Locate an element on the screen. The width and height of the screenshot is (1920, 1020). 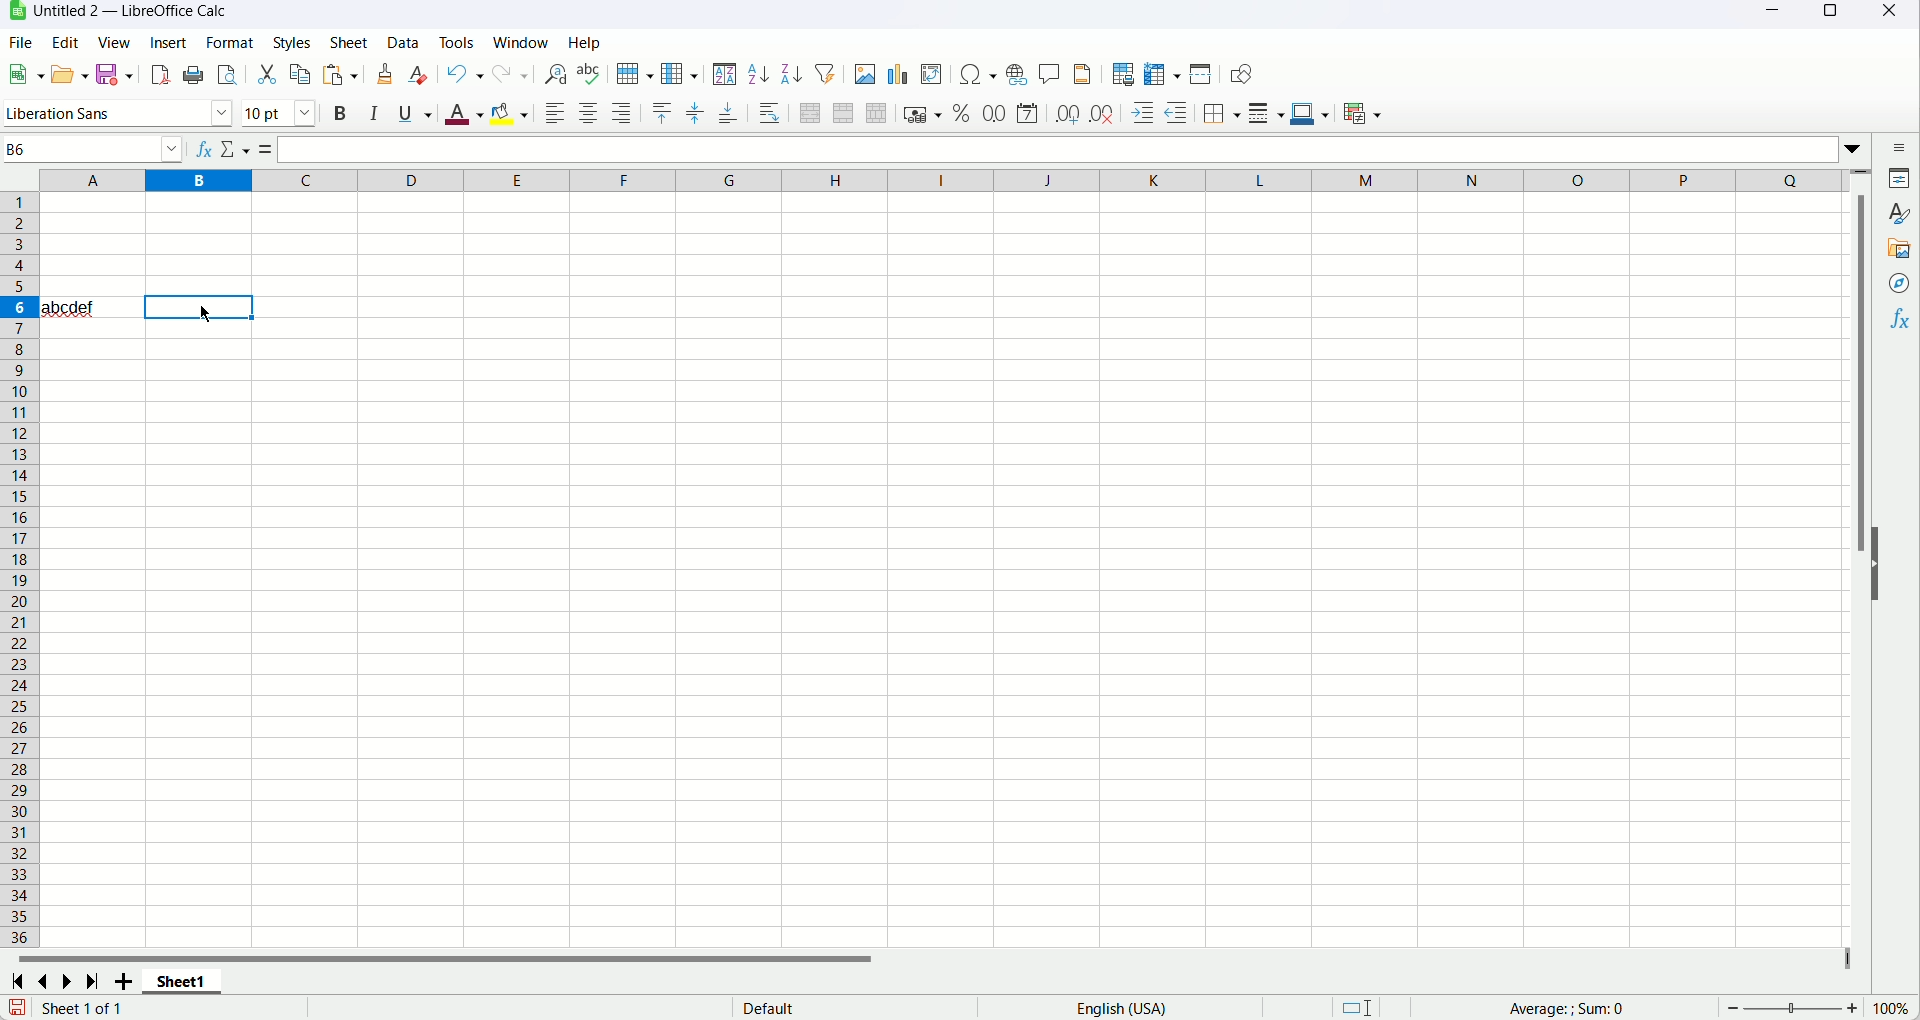
conditional is located at coordinates (1363, 115).